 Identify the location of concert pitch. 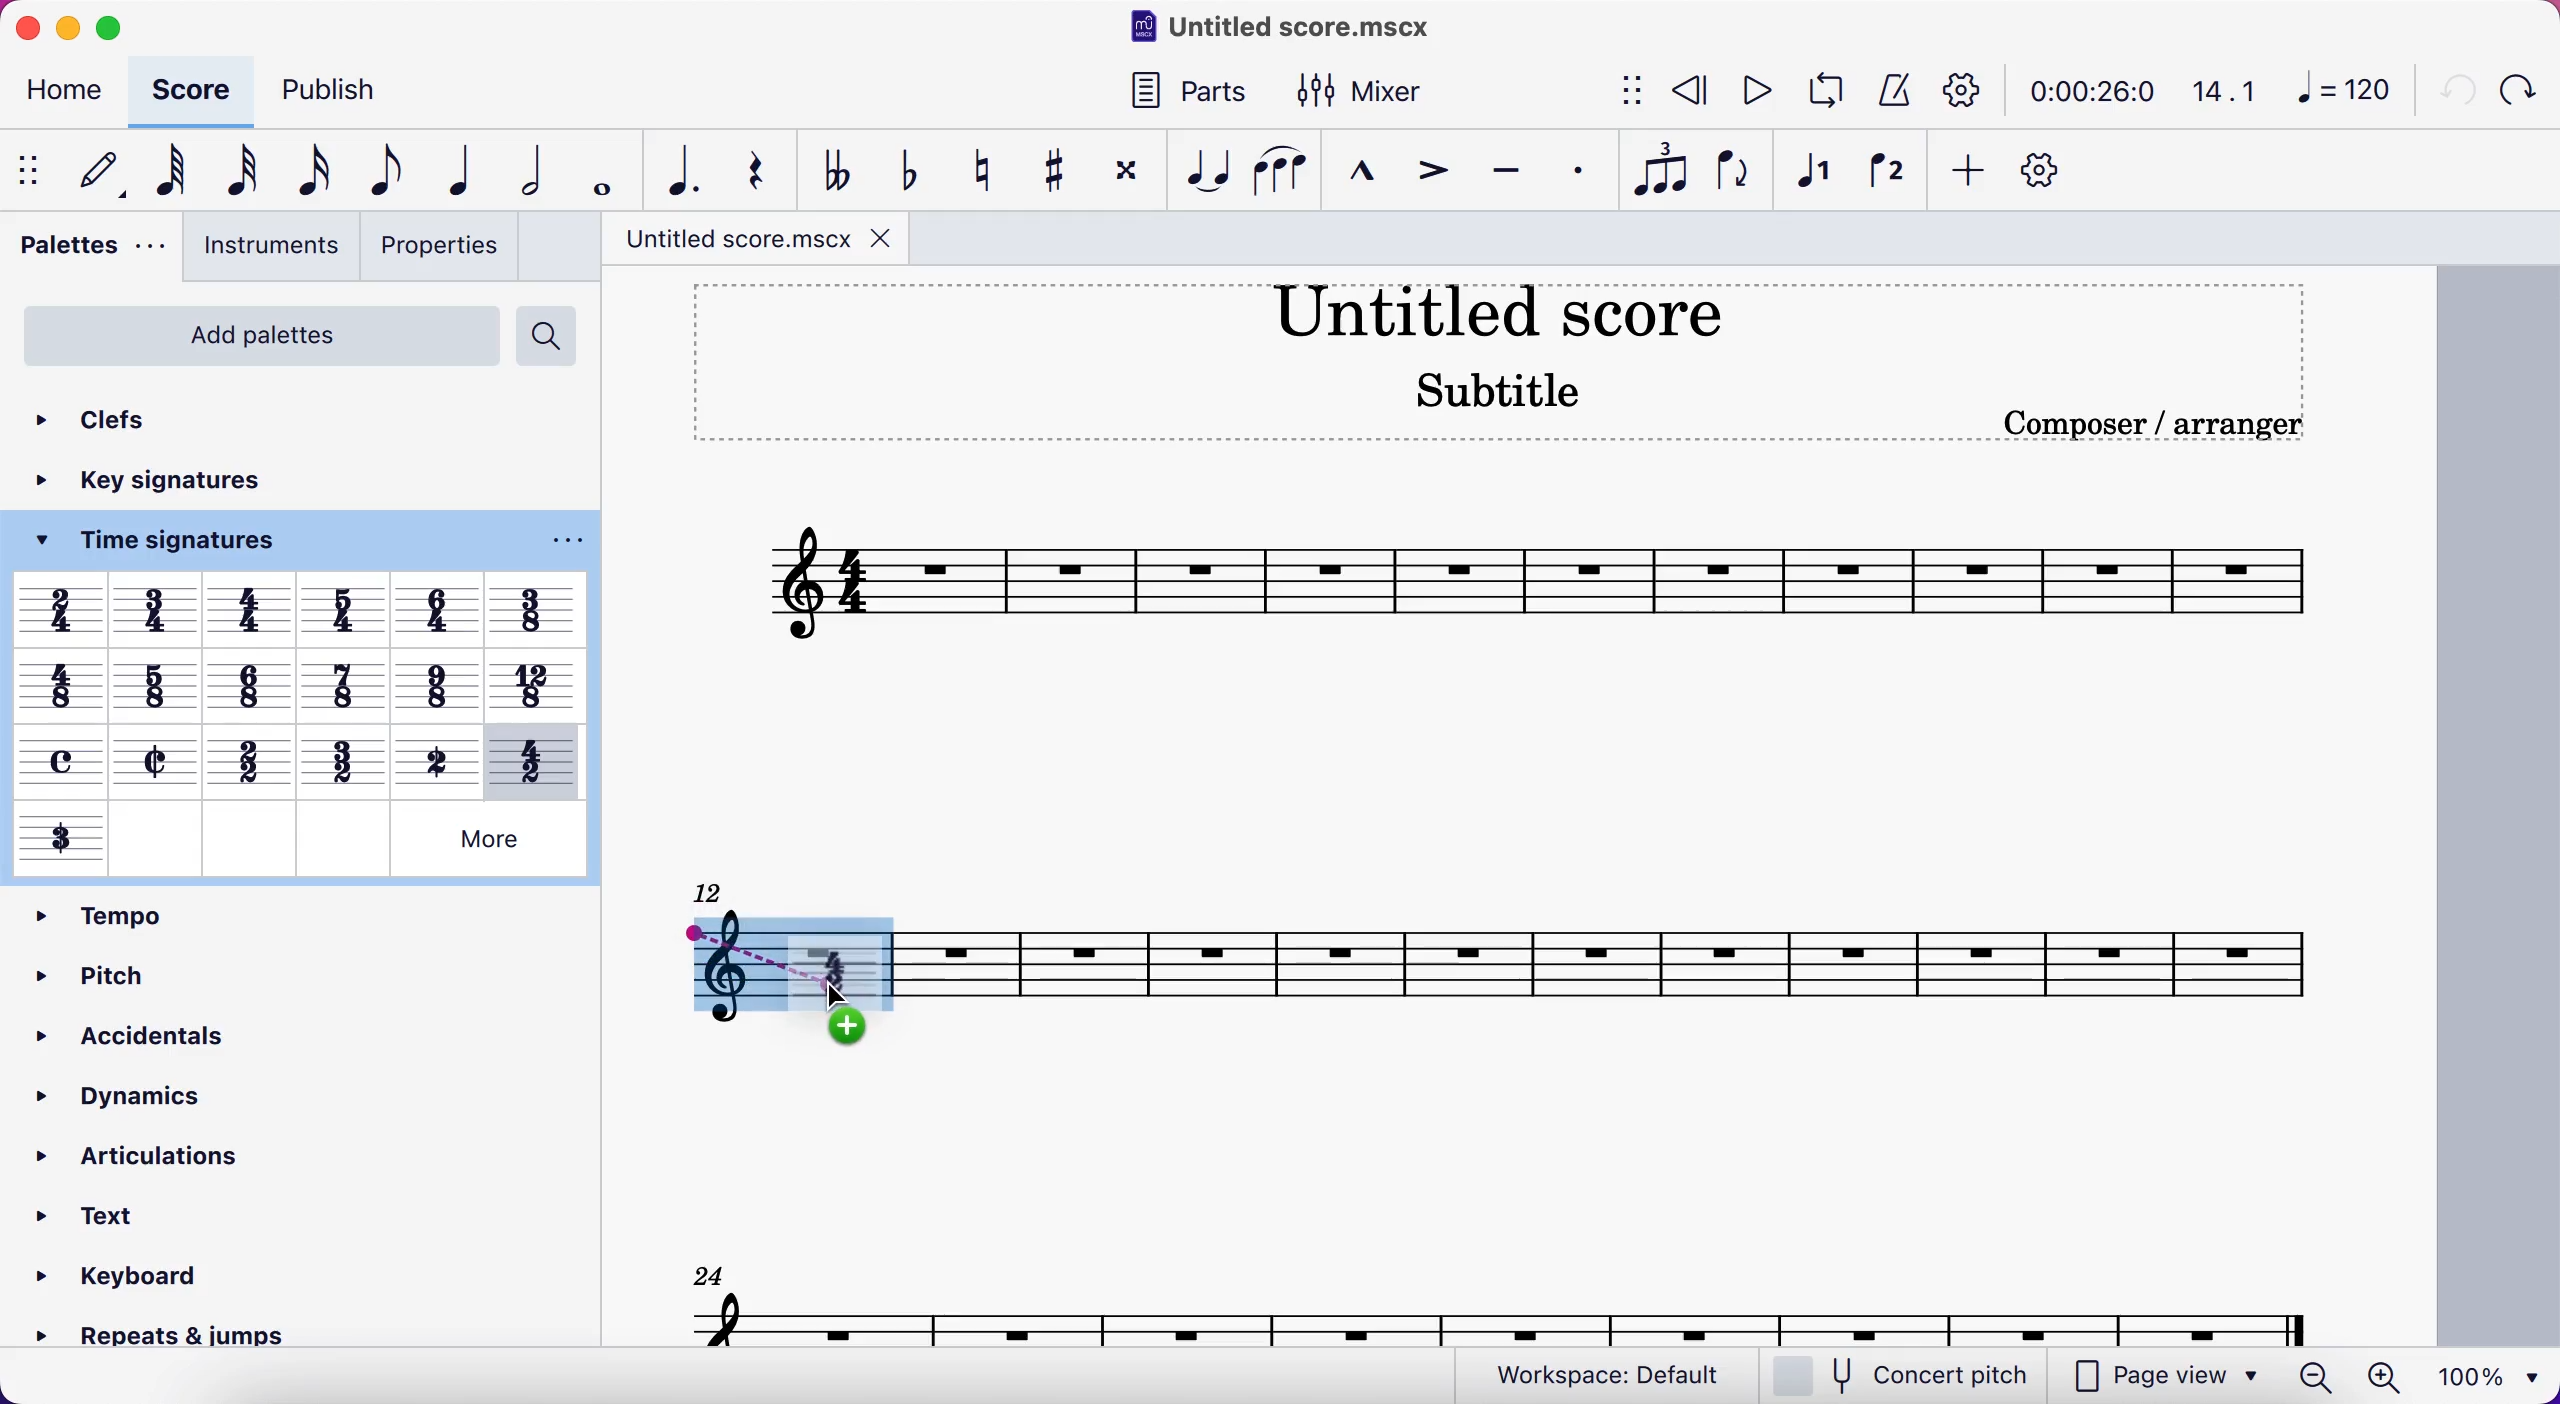
(1899, 1374).